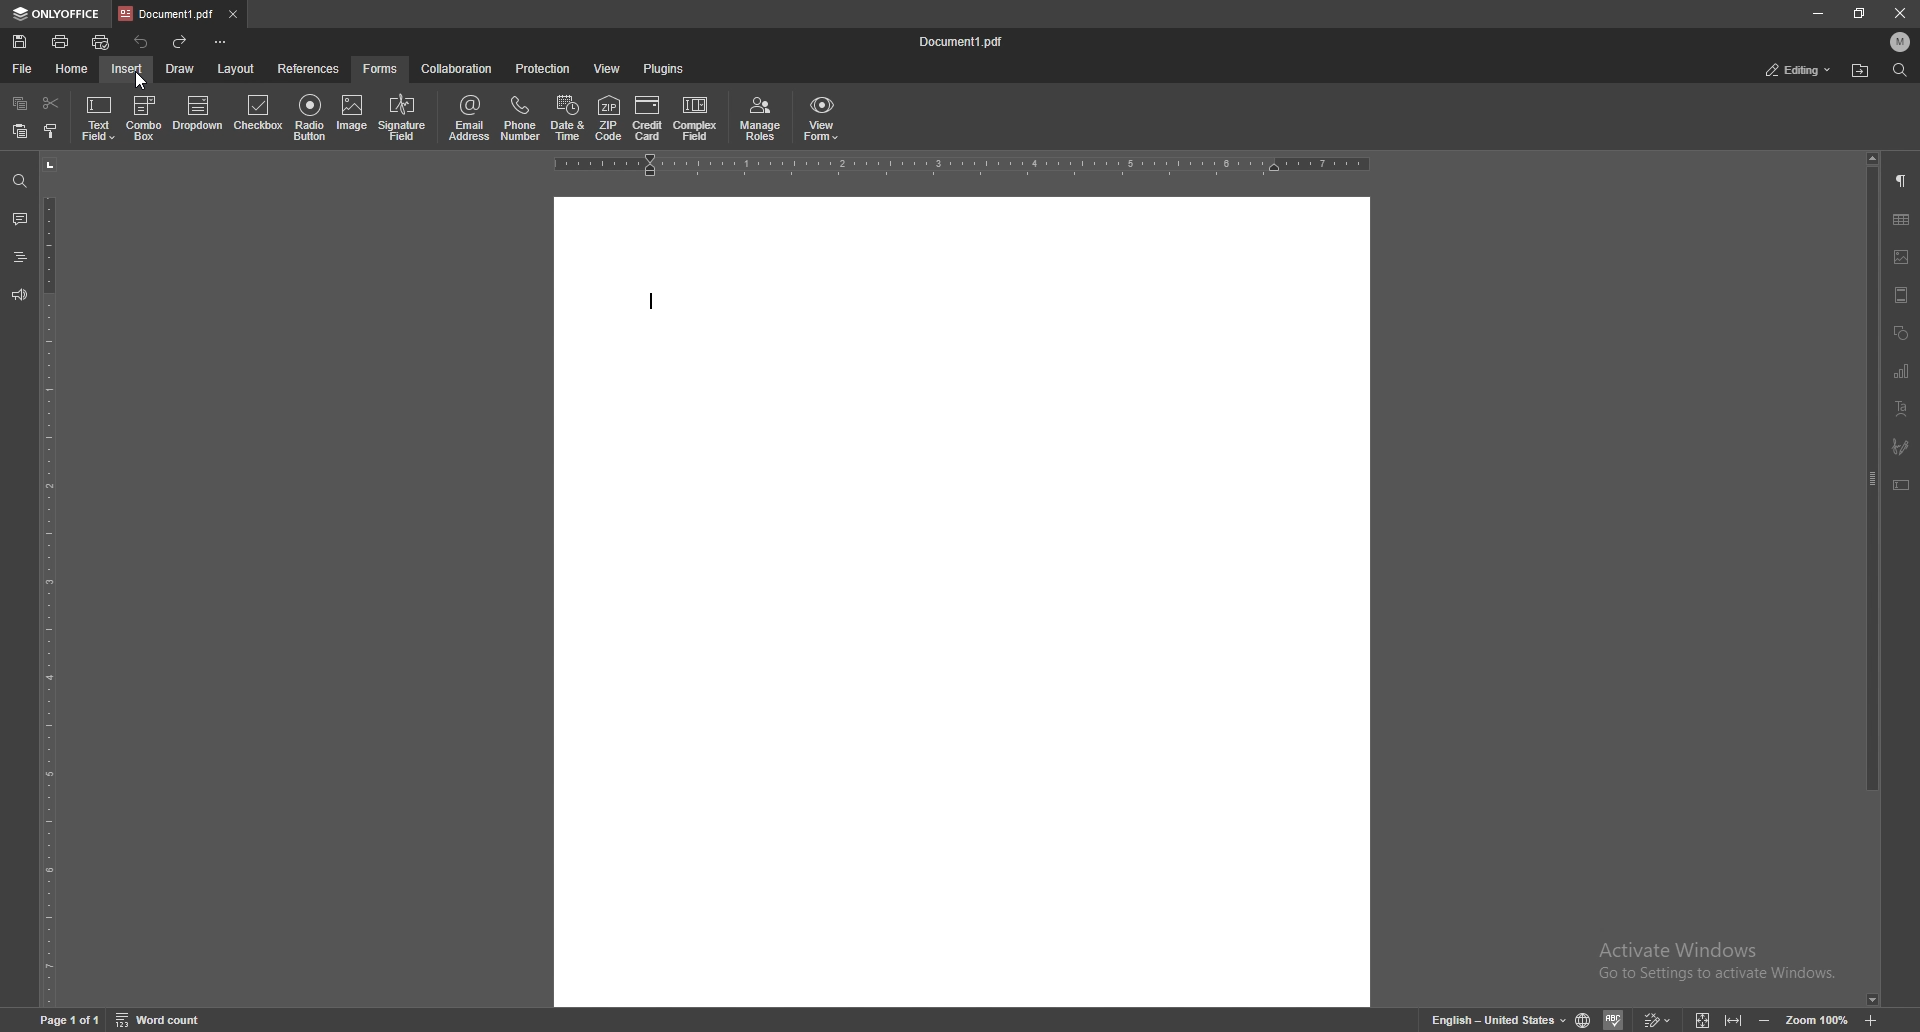 The height and width of the screenshot is (1032, 1920). I want to click on dropdown, so click(199, 115).